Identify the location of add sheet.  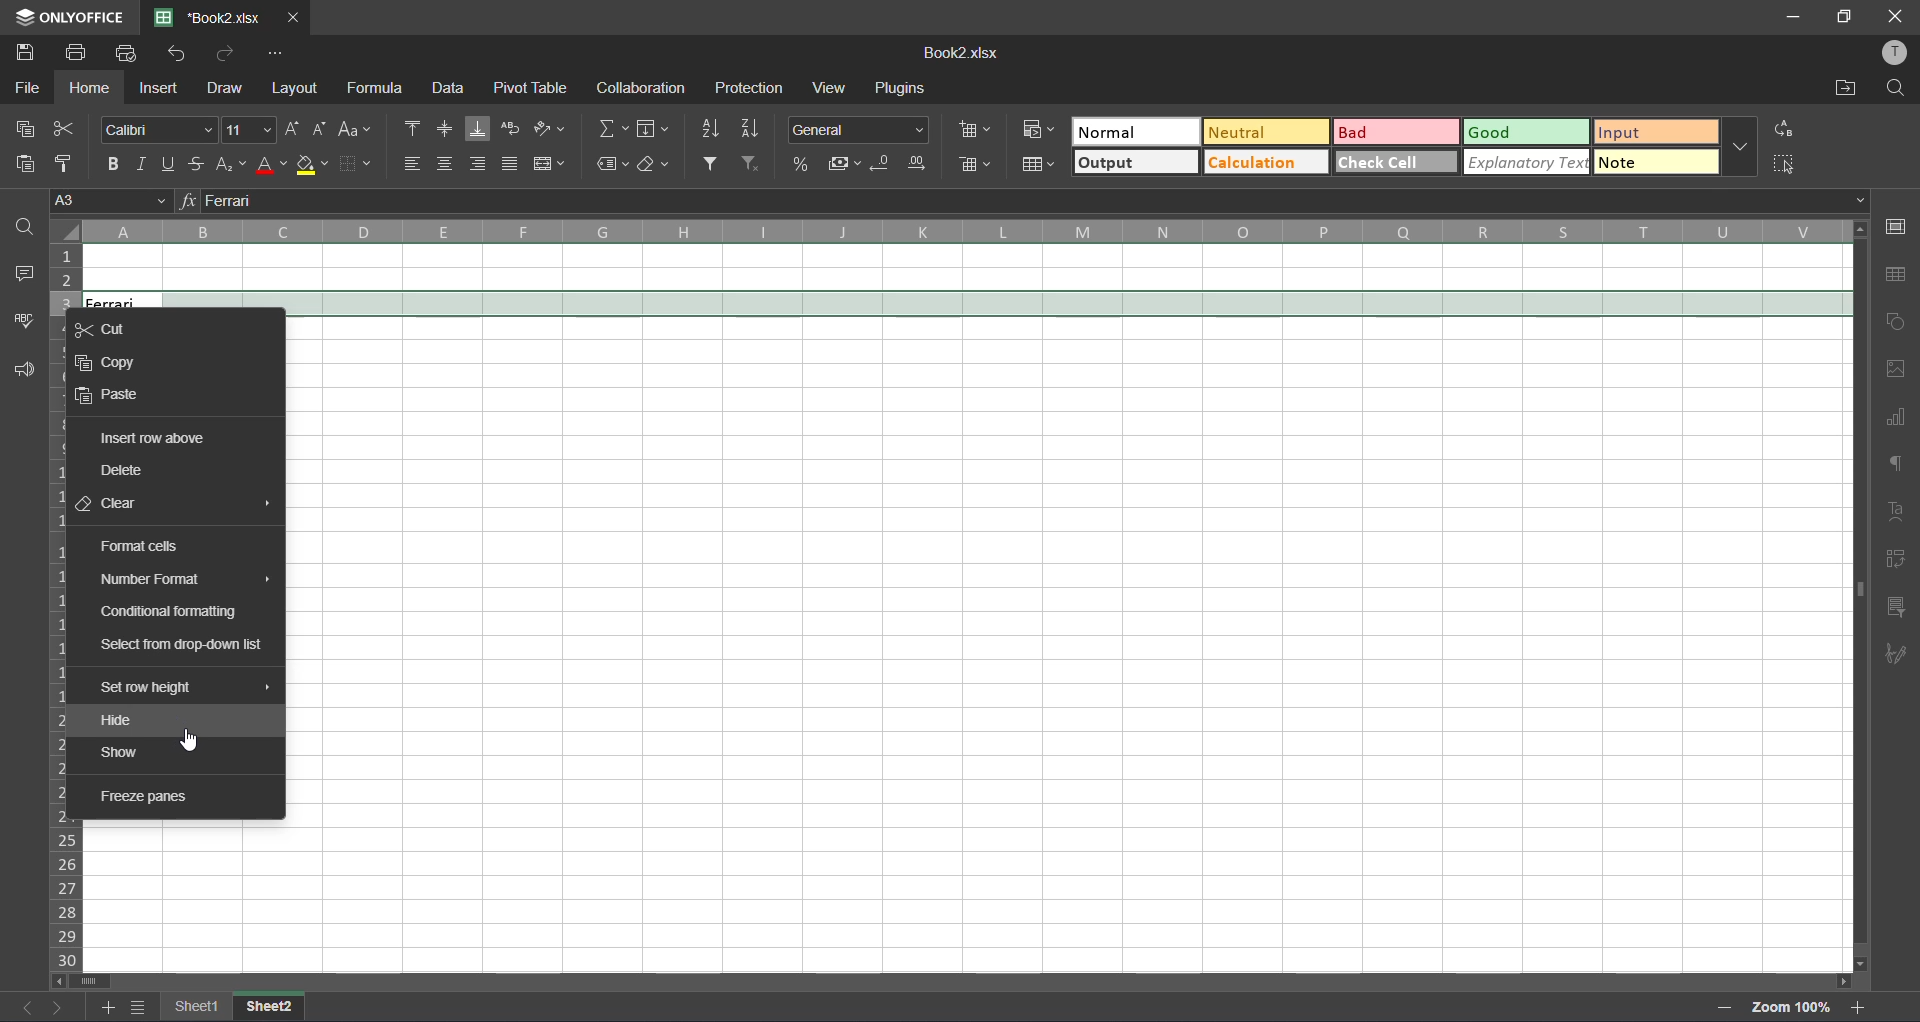
(108, 1007).